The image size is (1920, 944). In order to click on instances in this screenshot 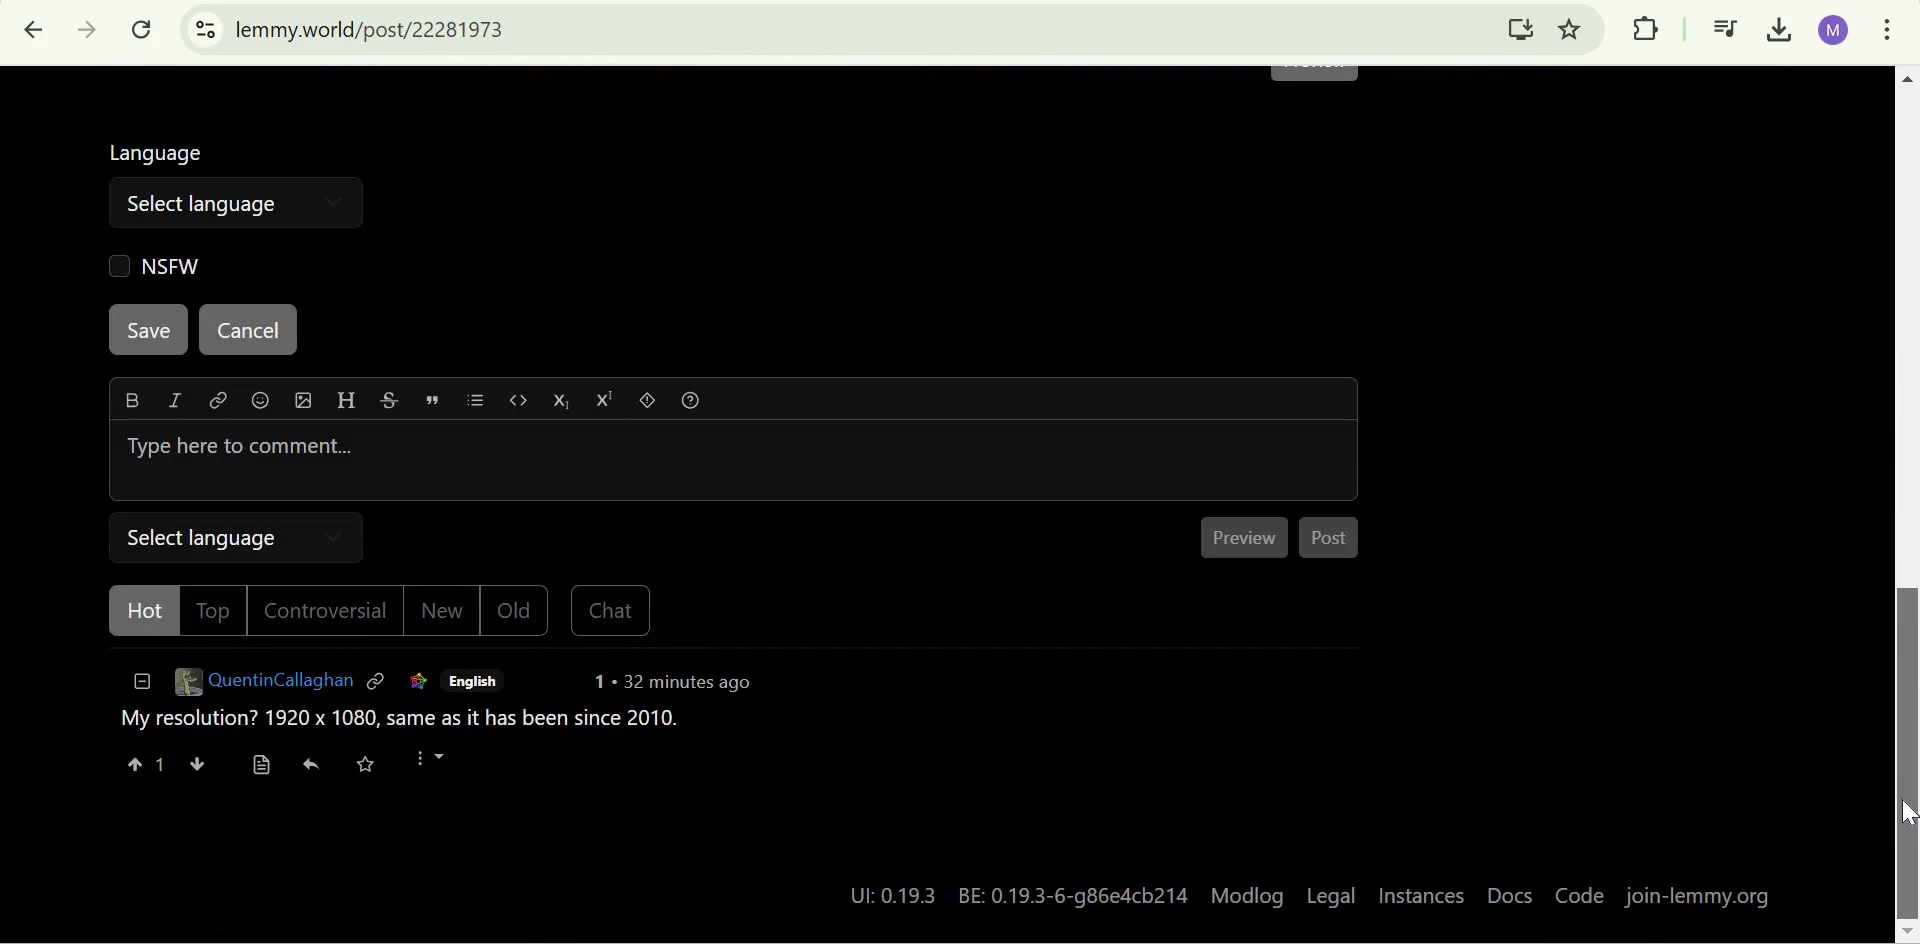, I will do `click(1422, 898)`.